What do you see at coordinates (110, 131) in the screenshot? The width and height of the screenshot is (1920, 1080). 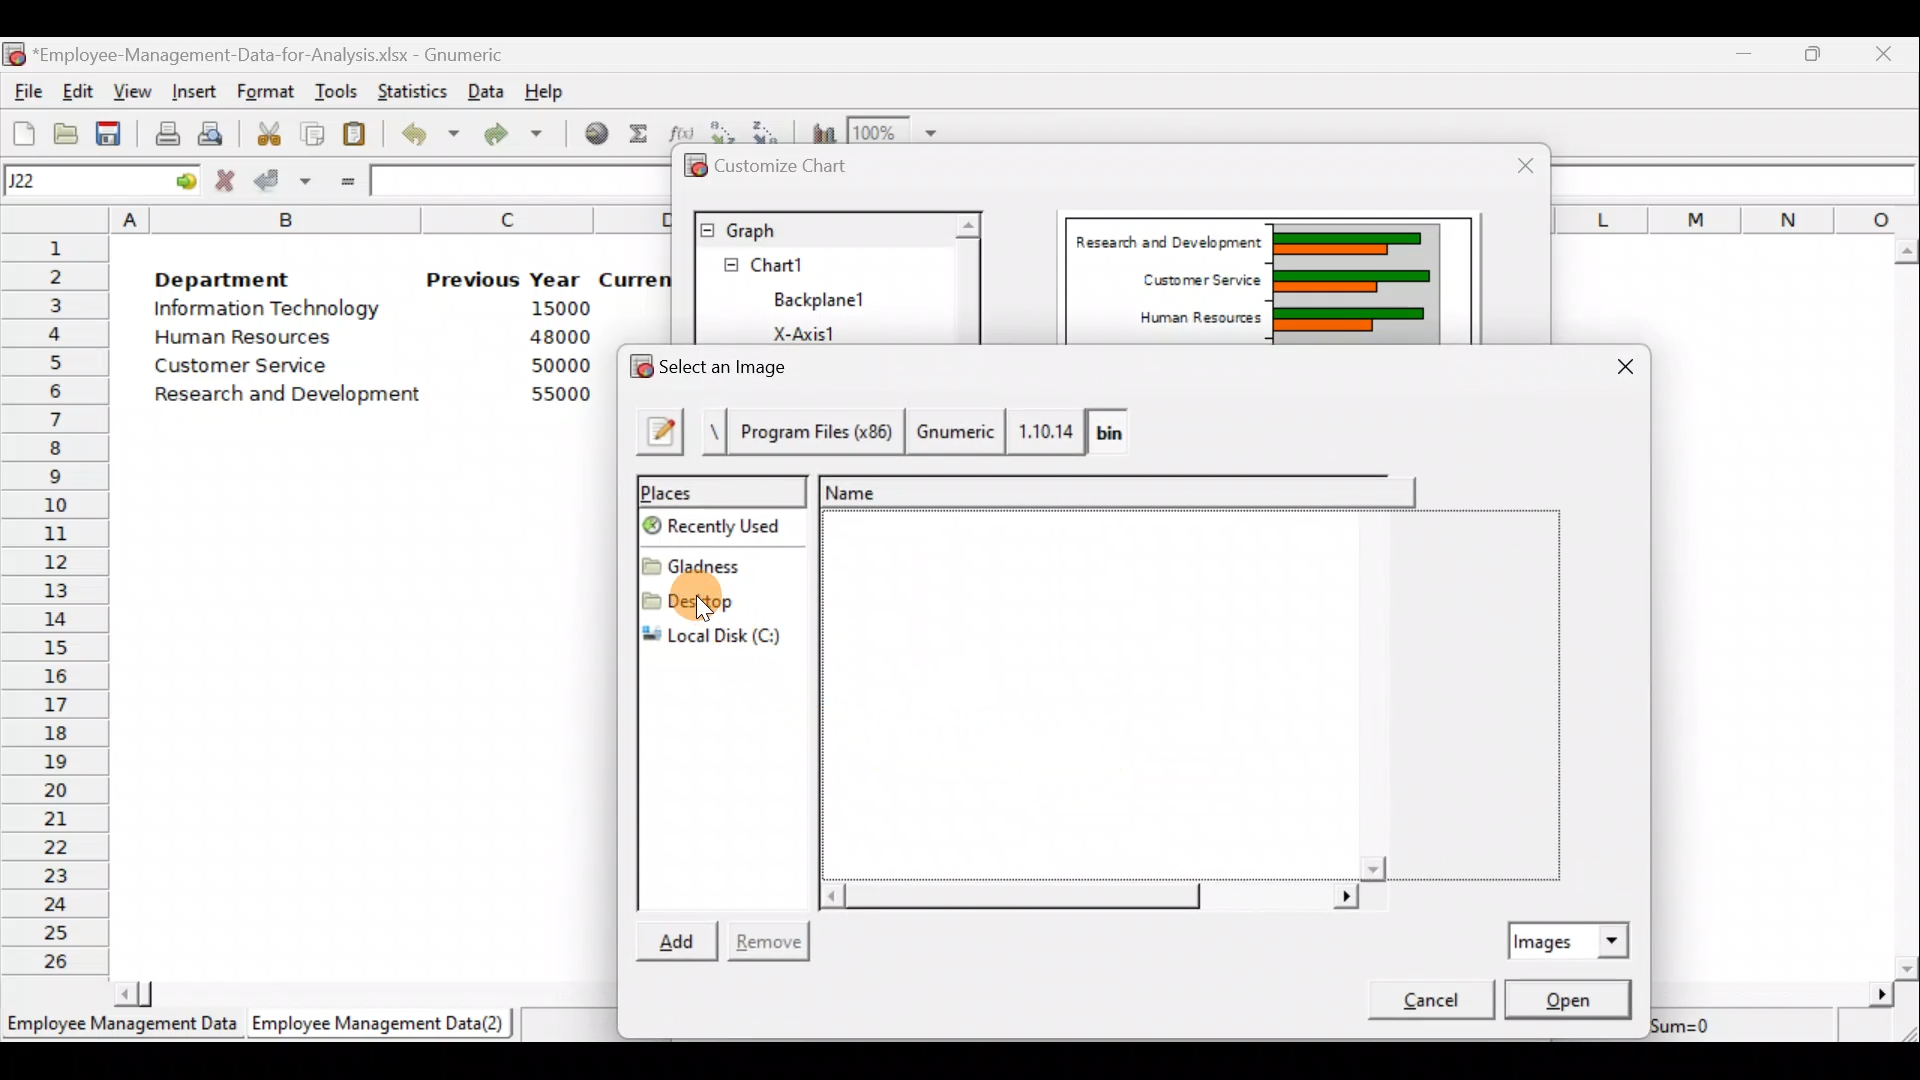 I see `Save the current workbook` at bounding box center [110, 131].